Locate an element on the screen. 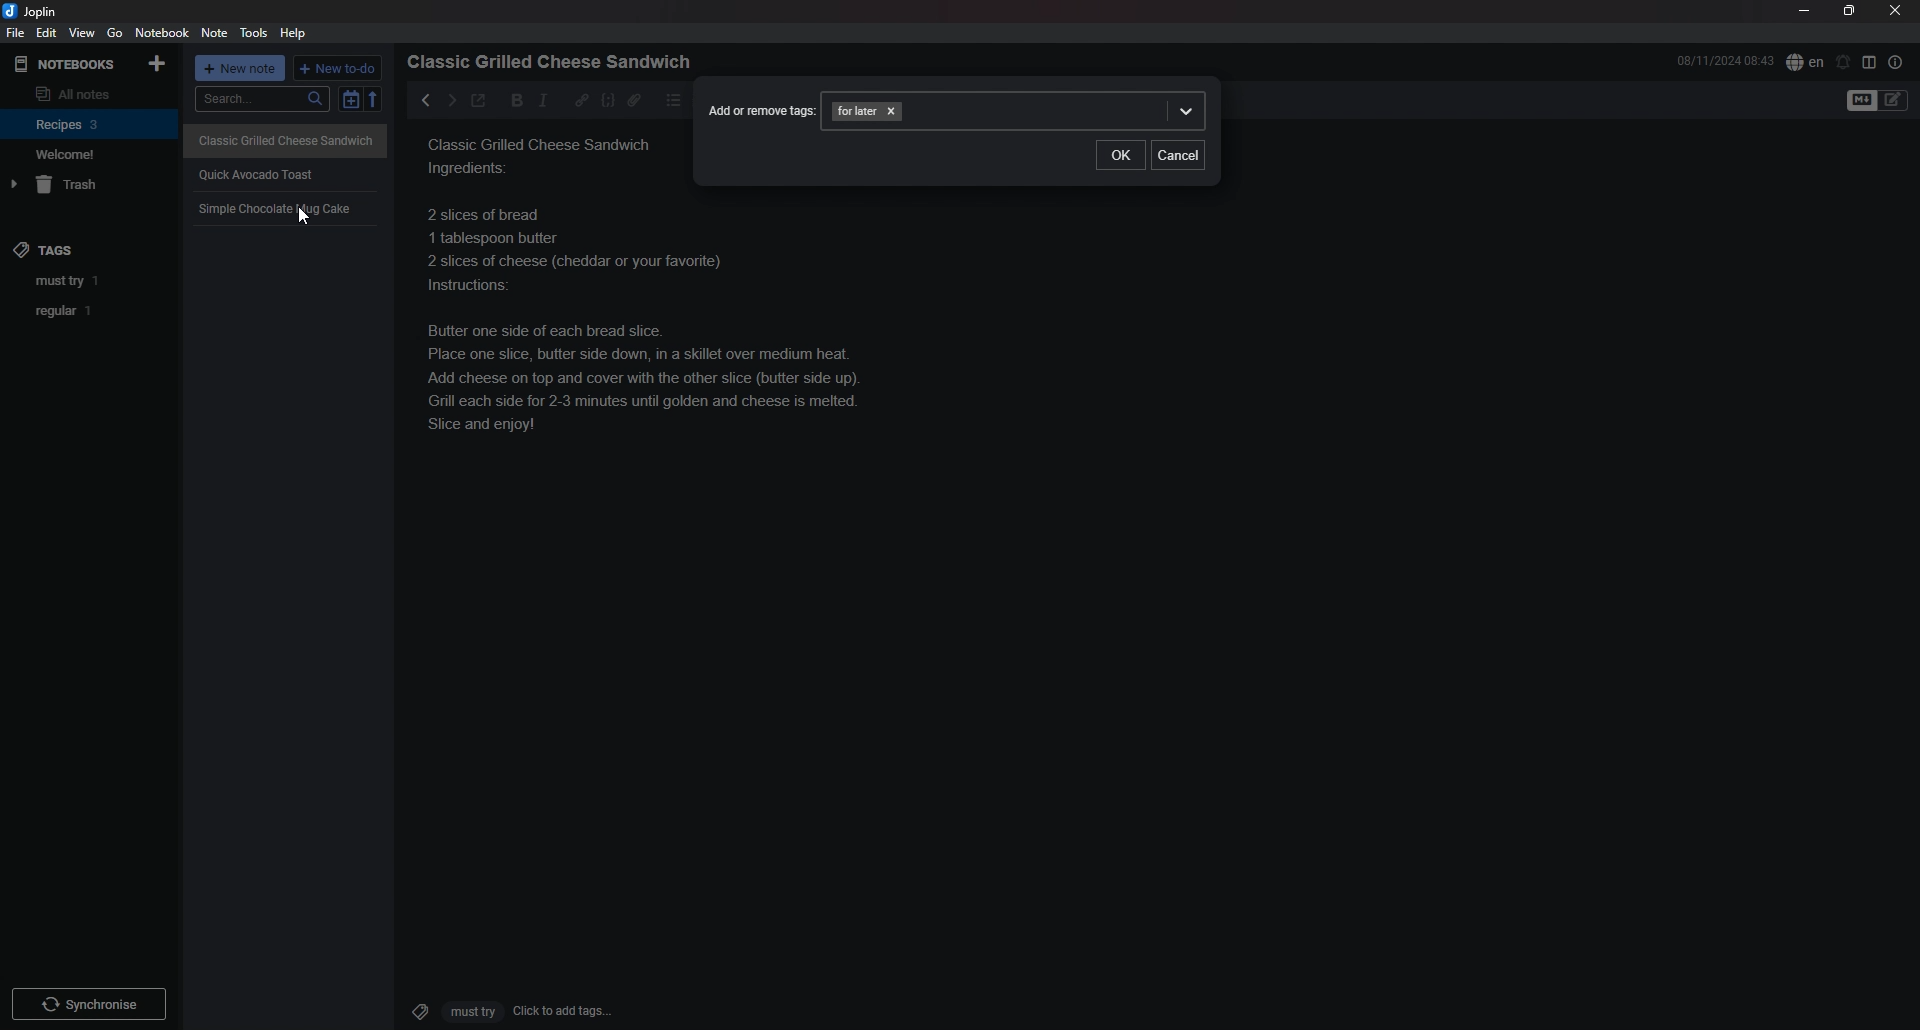 The width and height of the screenshot is (1920, 1030). toggle editor layout is located at coordinates (1870, 62).